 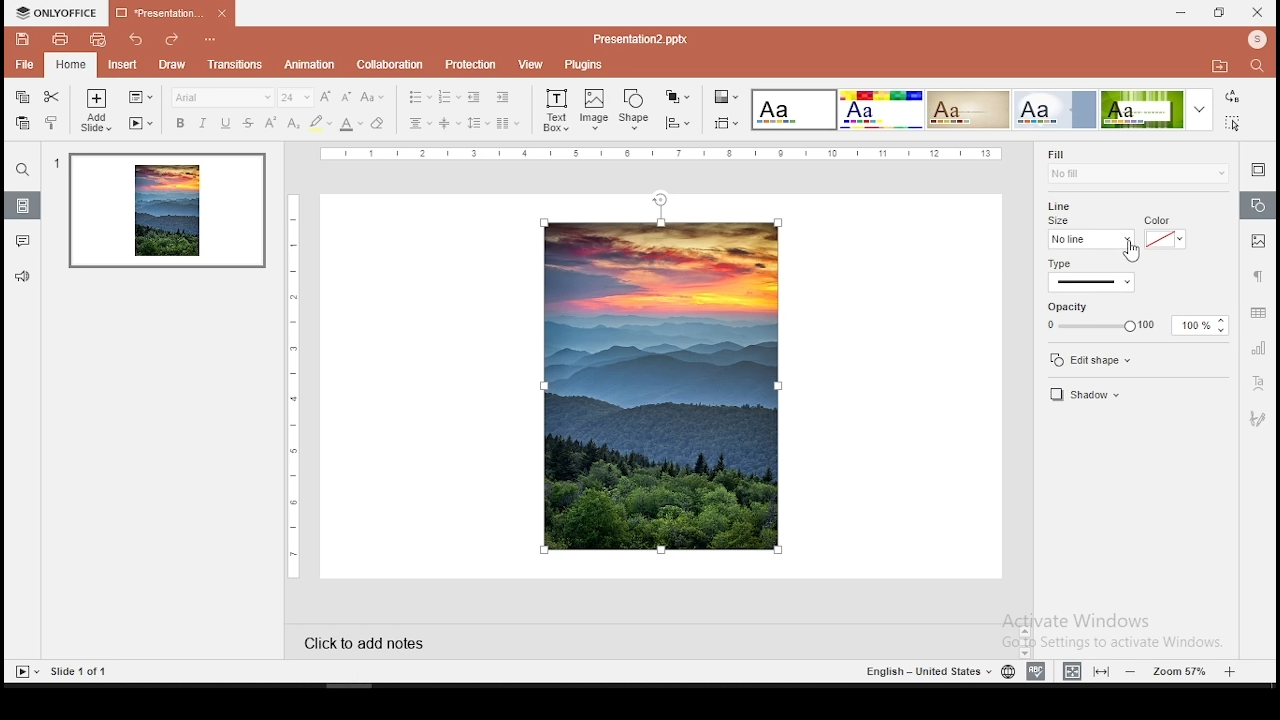 I want to click on support and feedback, so click(x=22, y=278).